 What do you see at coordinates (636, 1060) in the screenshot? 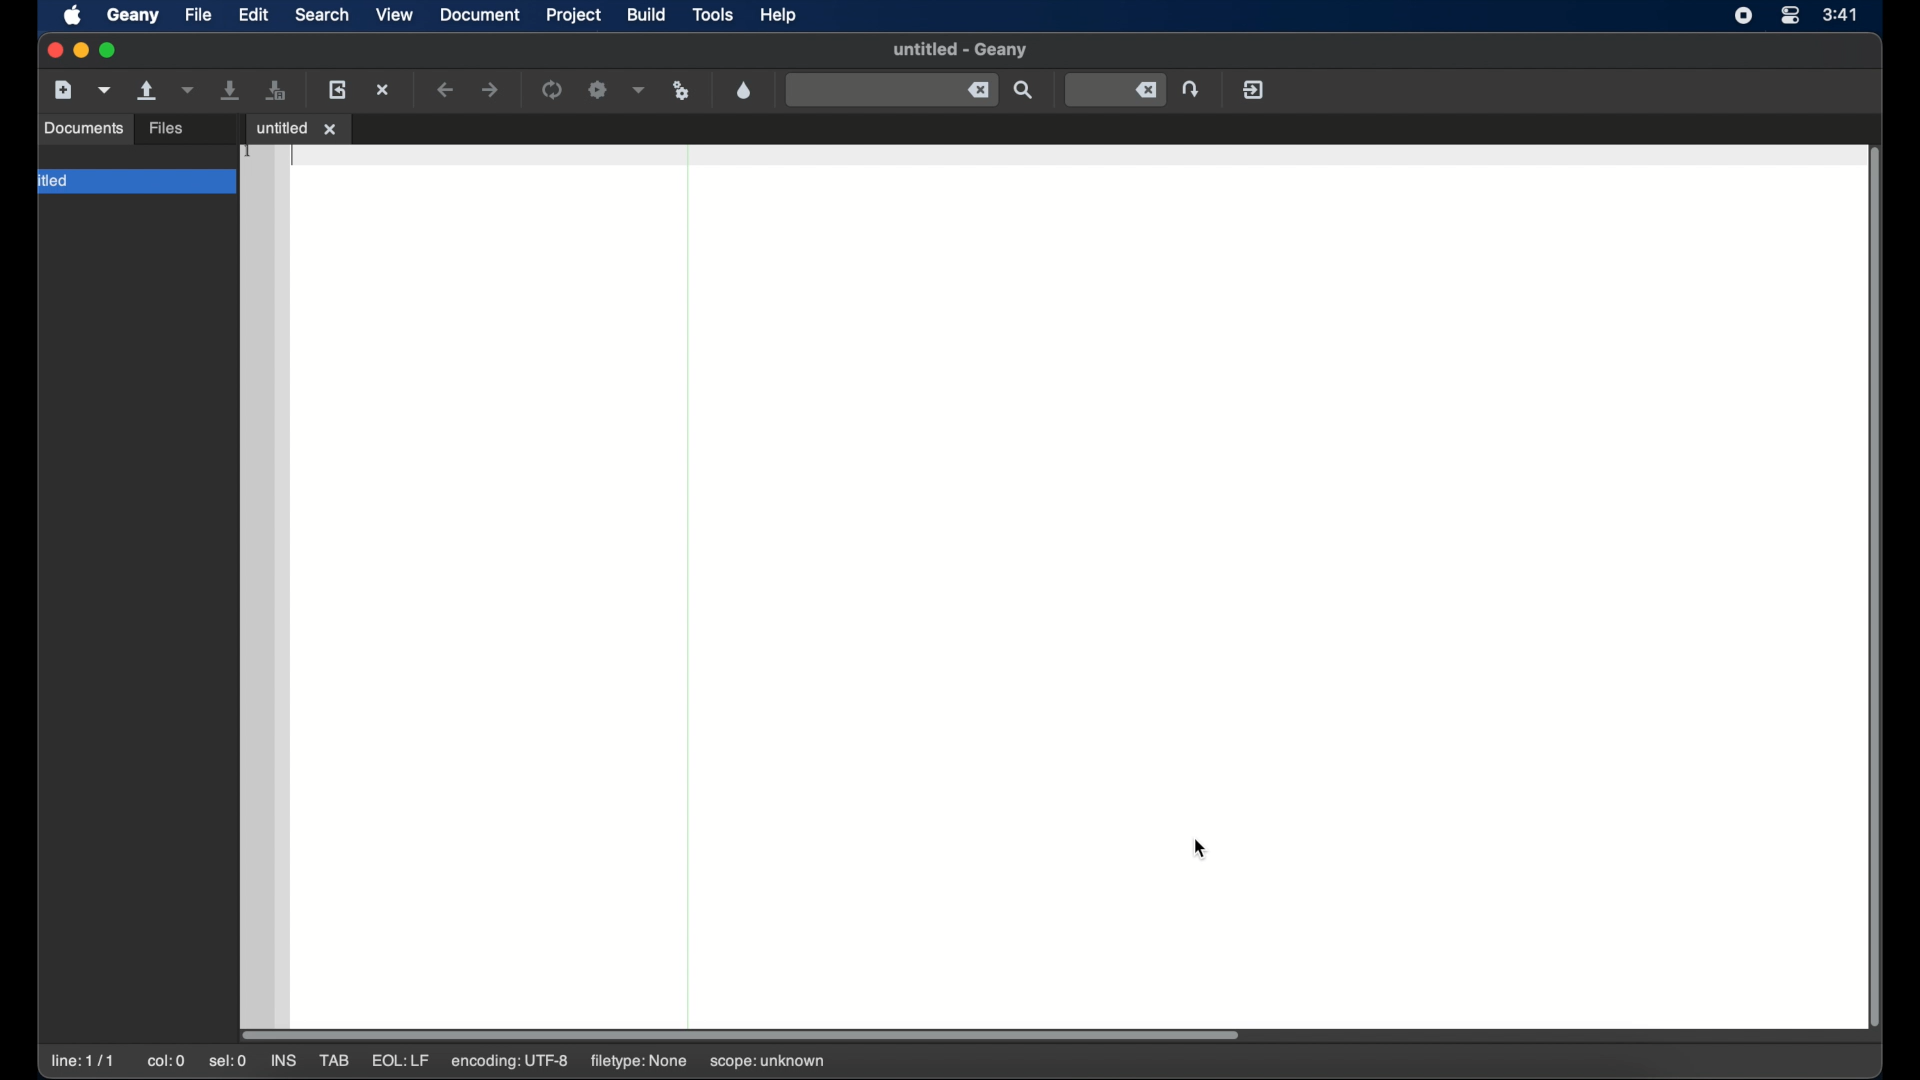
I see `filetype: none` at bounding box center [636, 1060].